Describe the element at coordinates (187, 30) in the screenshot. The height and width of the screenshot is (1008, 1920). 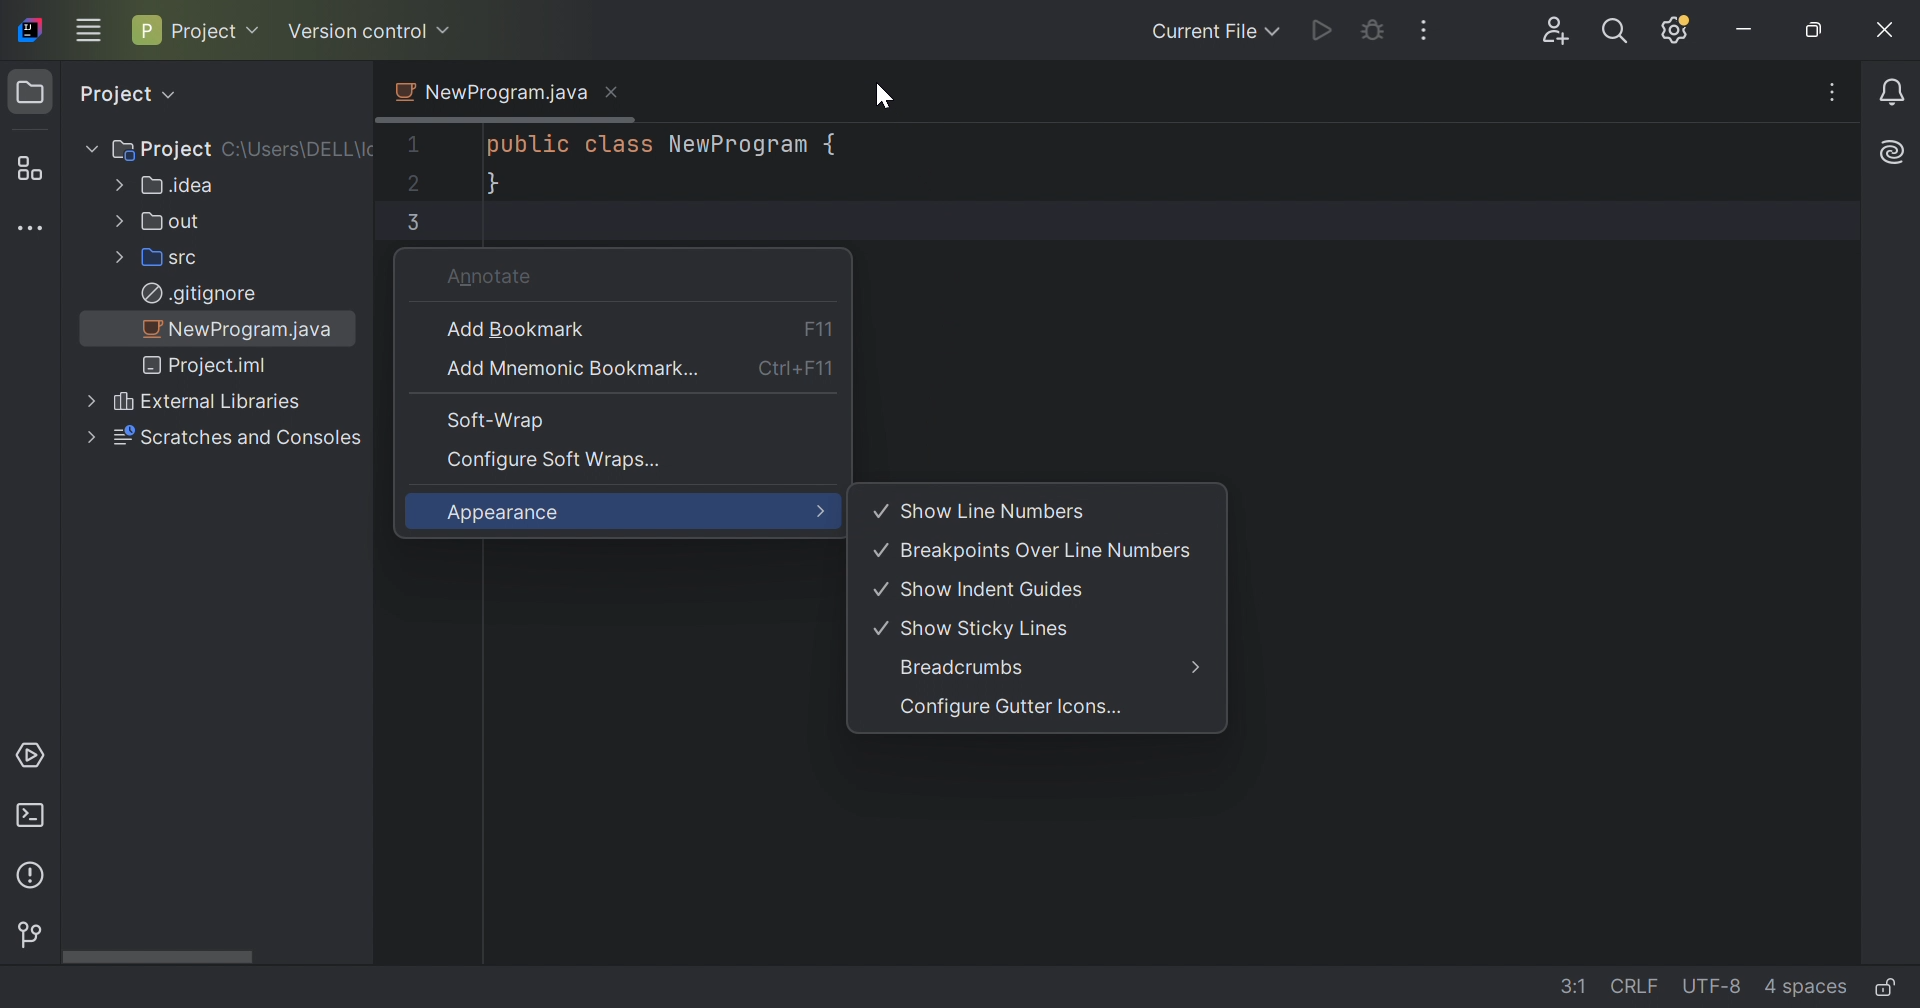
I see `Project` at that location.